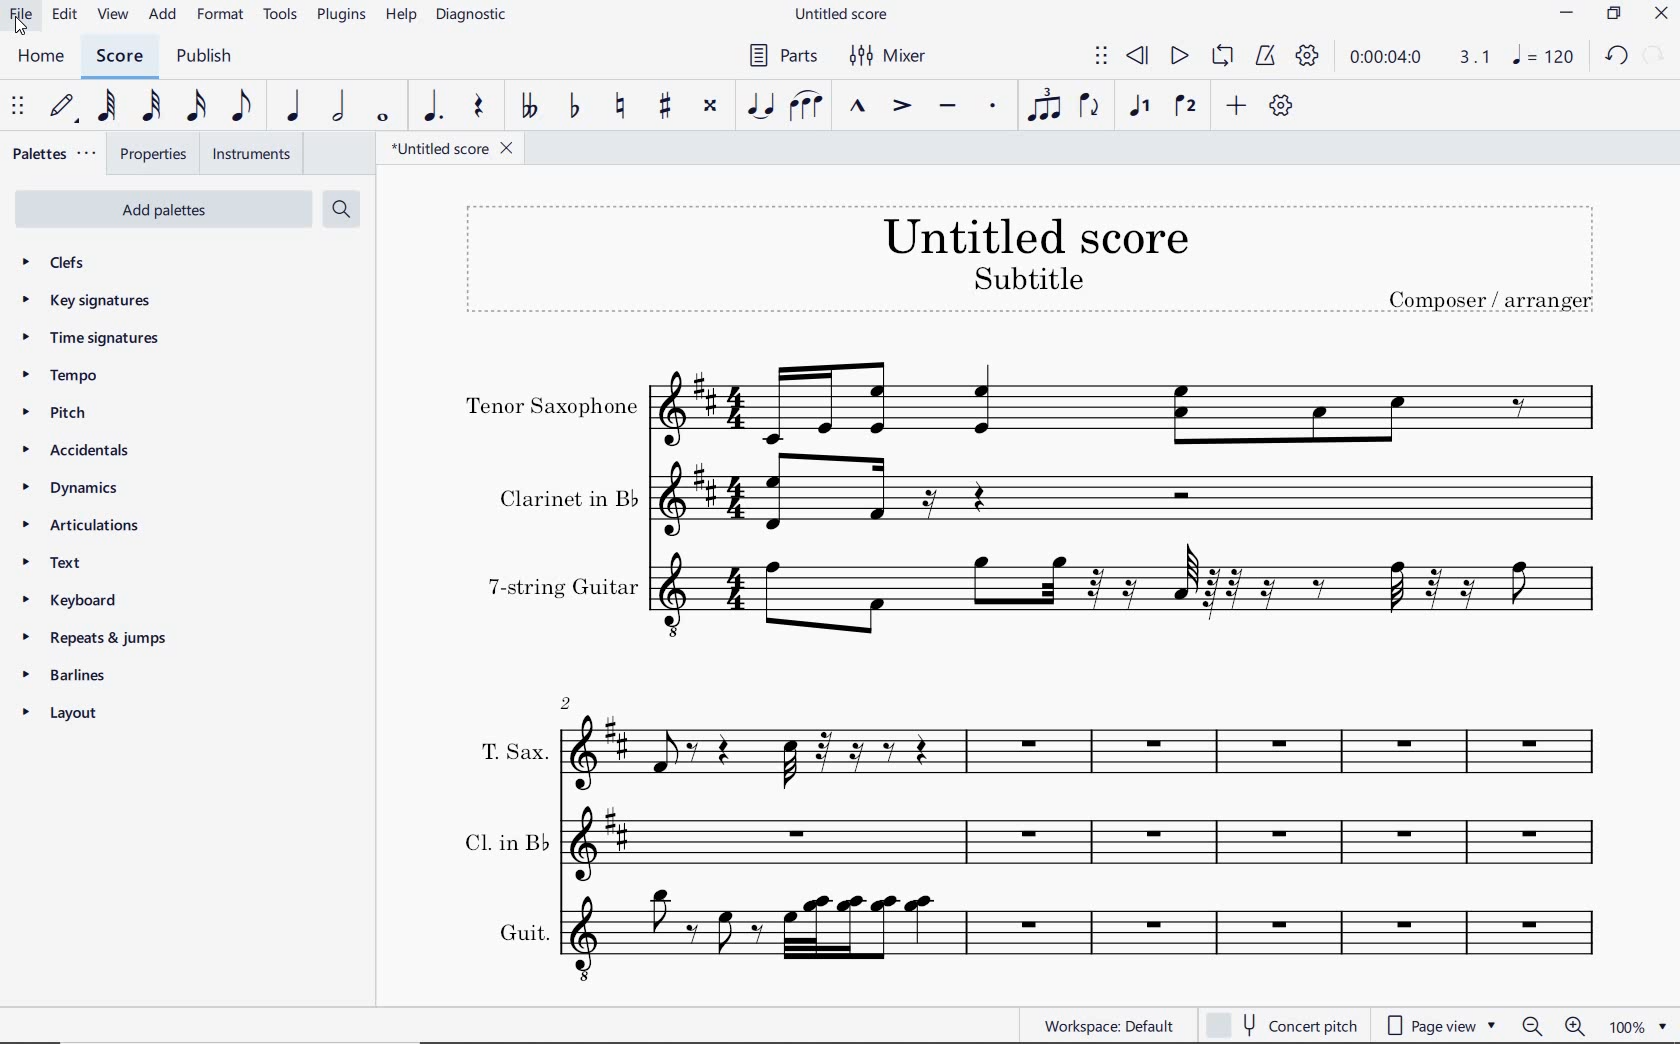 Image resolution: width=1680 pixels, height=1044 pixels. I want to click on zoom factor, so click(1636, 1023).